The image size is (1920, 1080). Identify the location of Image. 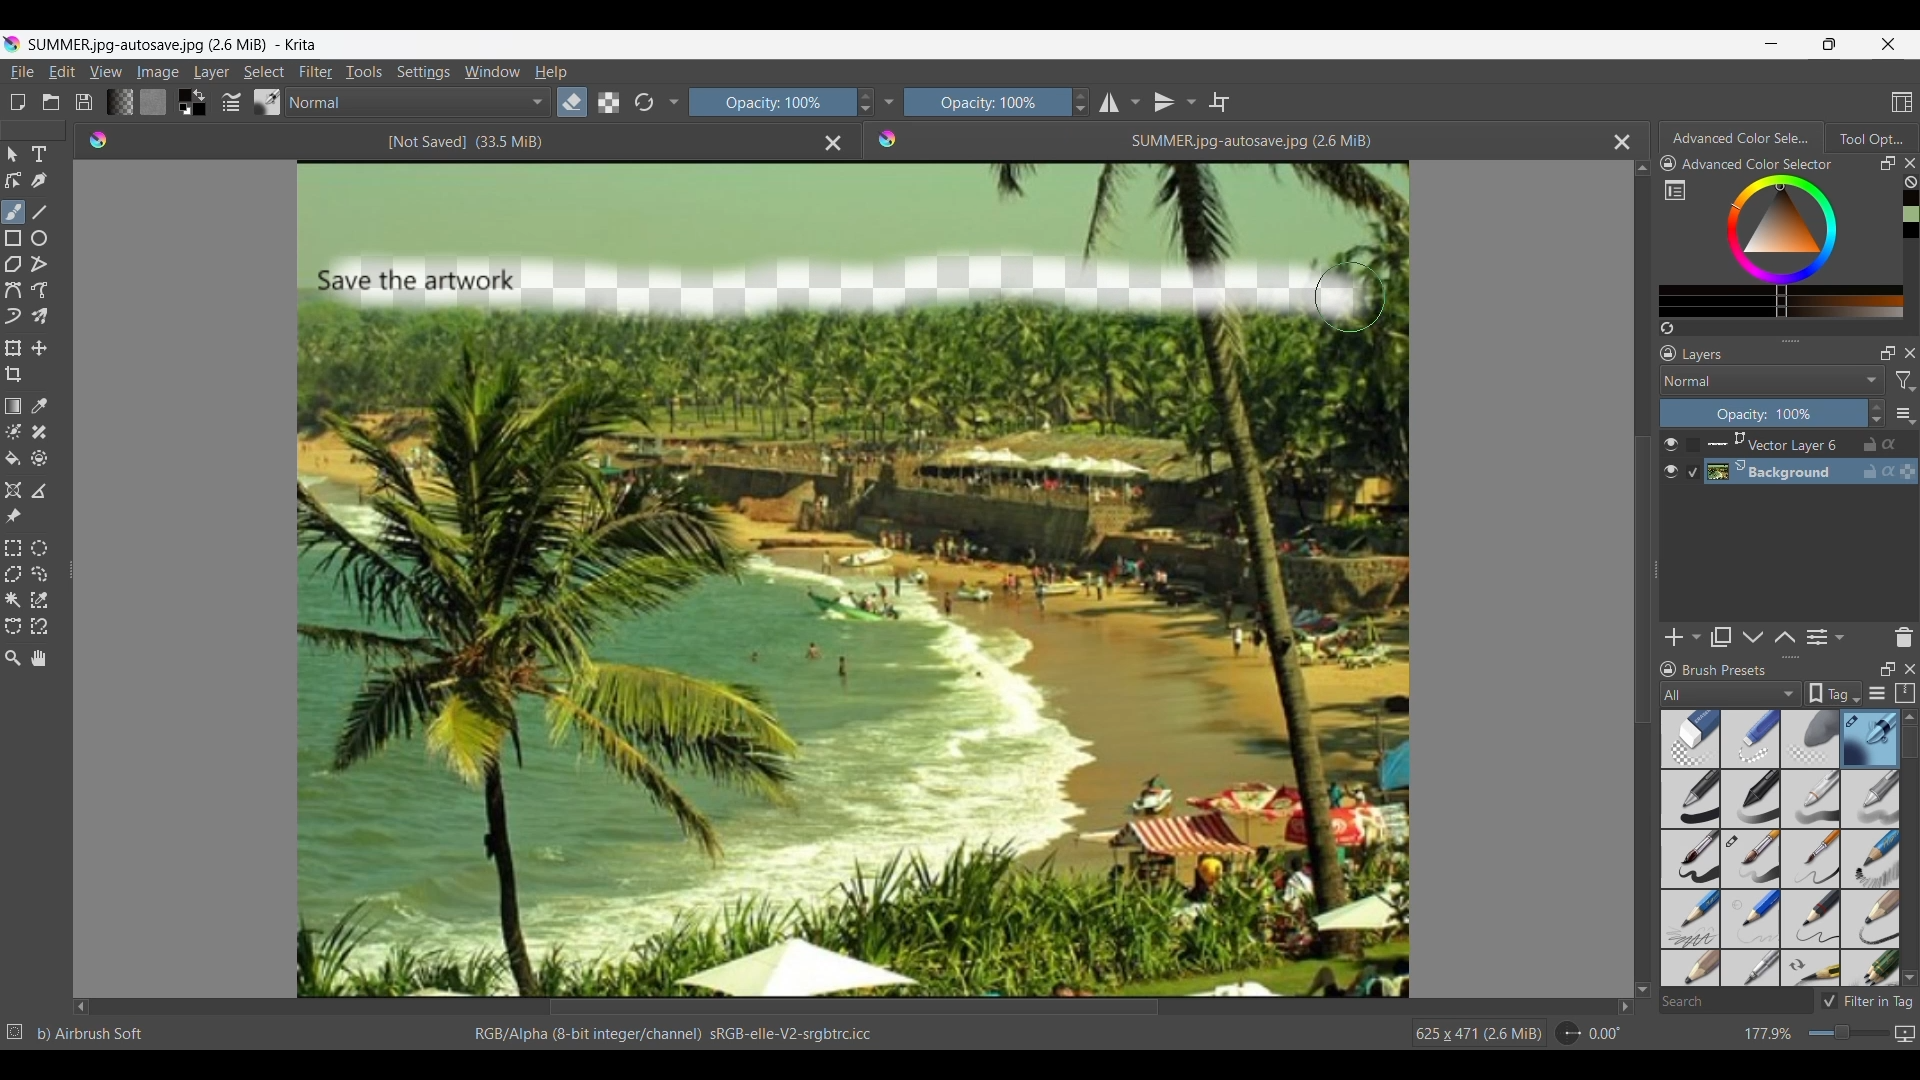
(157, 72).